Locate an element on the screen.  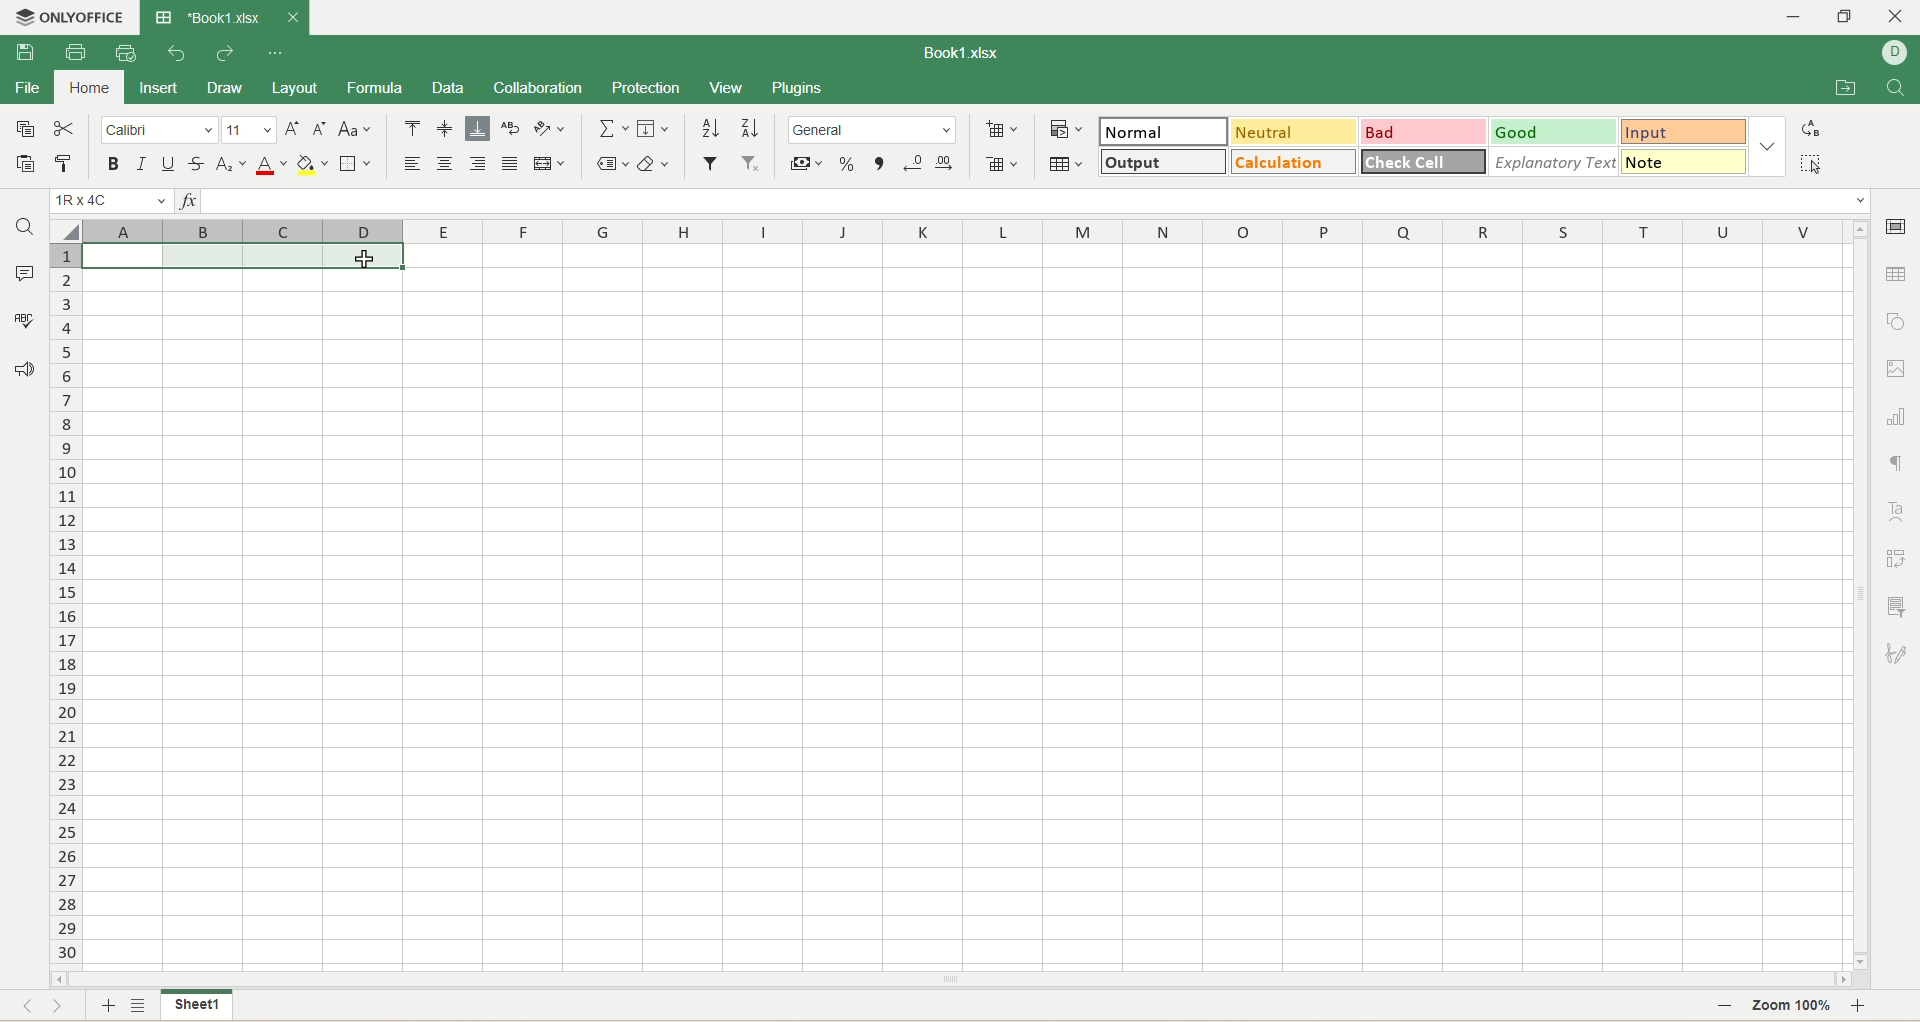
remove cell is located at coordinates (1001, 163).